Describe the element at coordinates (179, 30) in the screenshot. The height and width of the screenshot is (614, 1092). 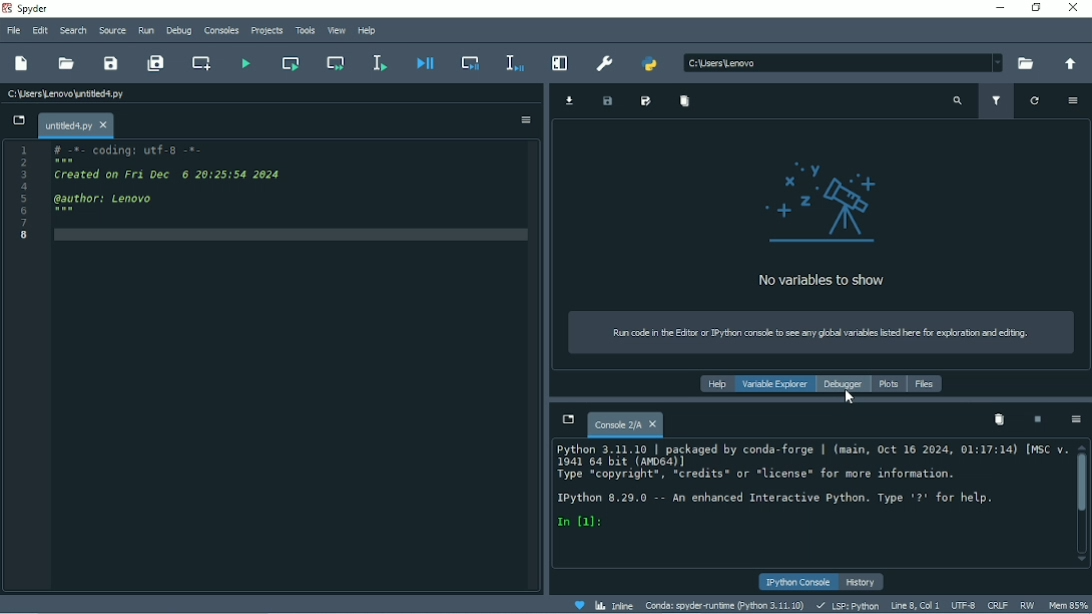
I see `Debug` at that location.